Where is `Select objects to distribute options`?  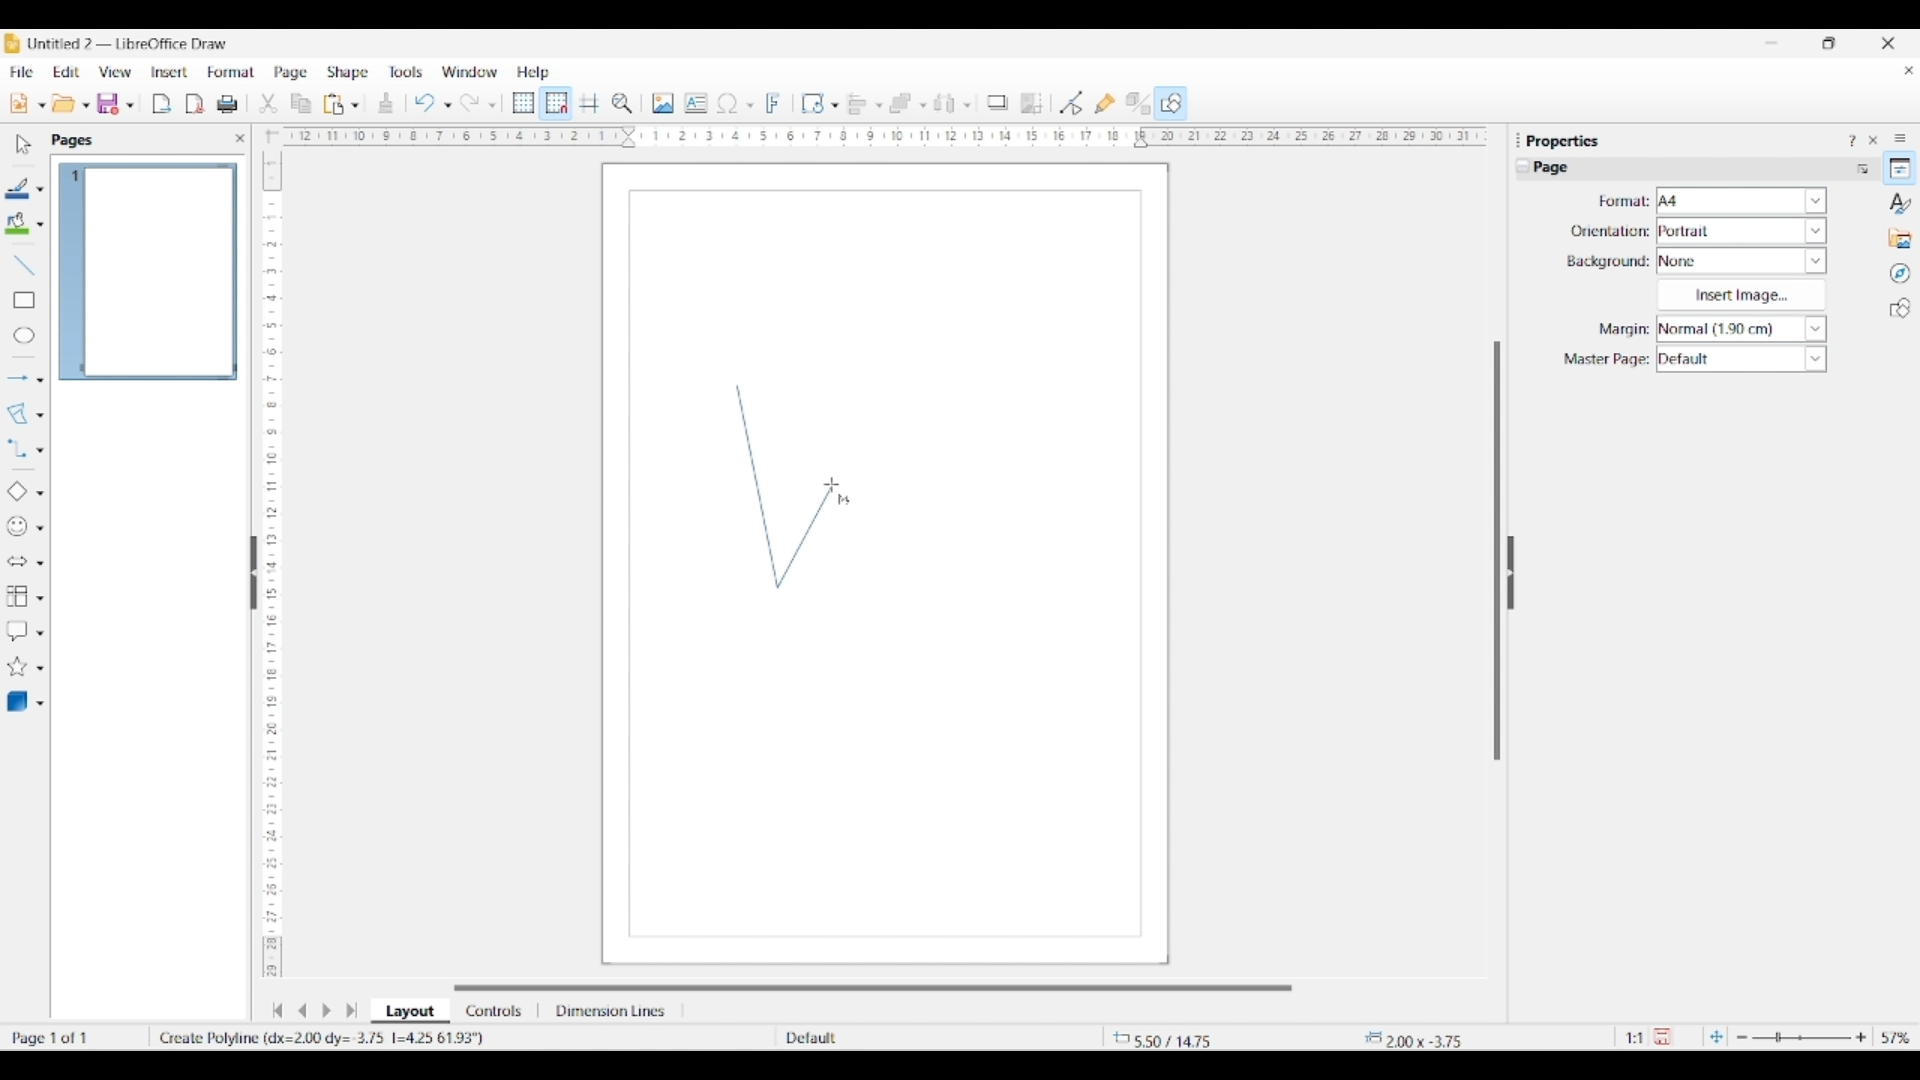
Select objects to distribute options is located at coordinates (967, 105).